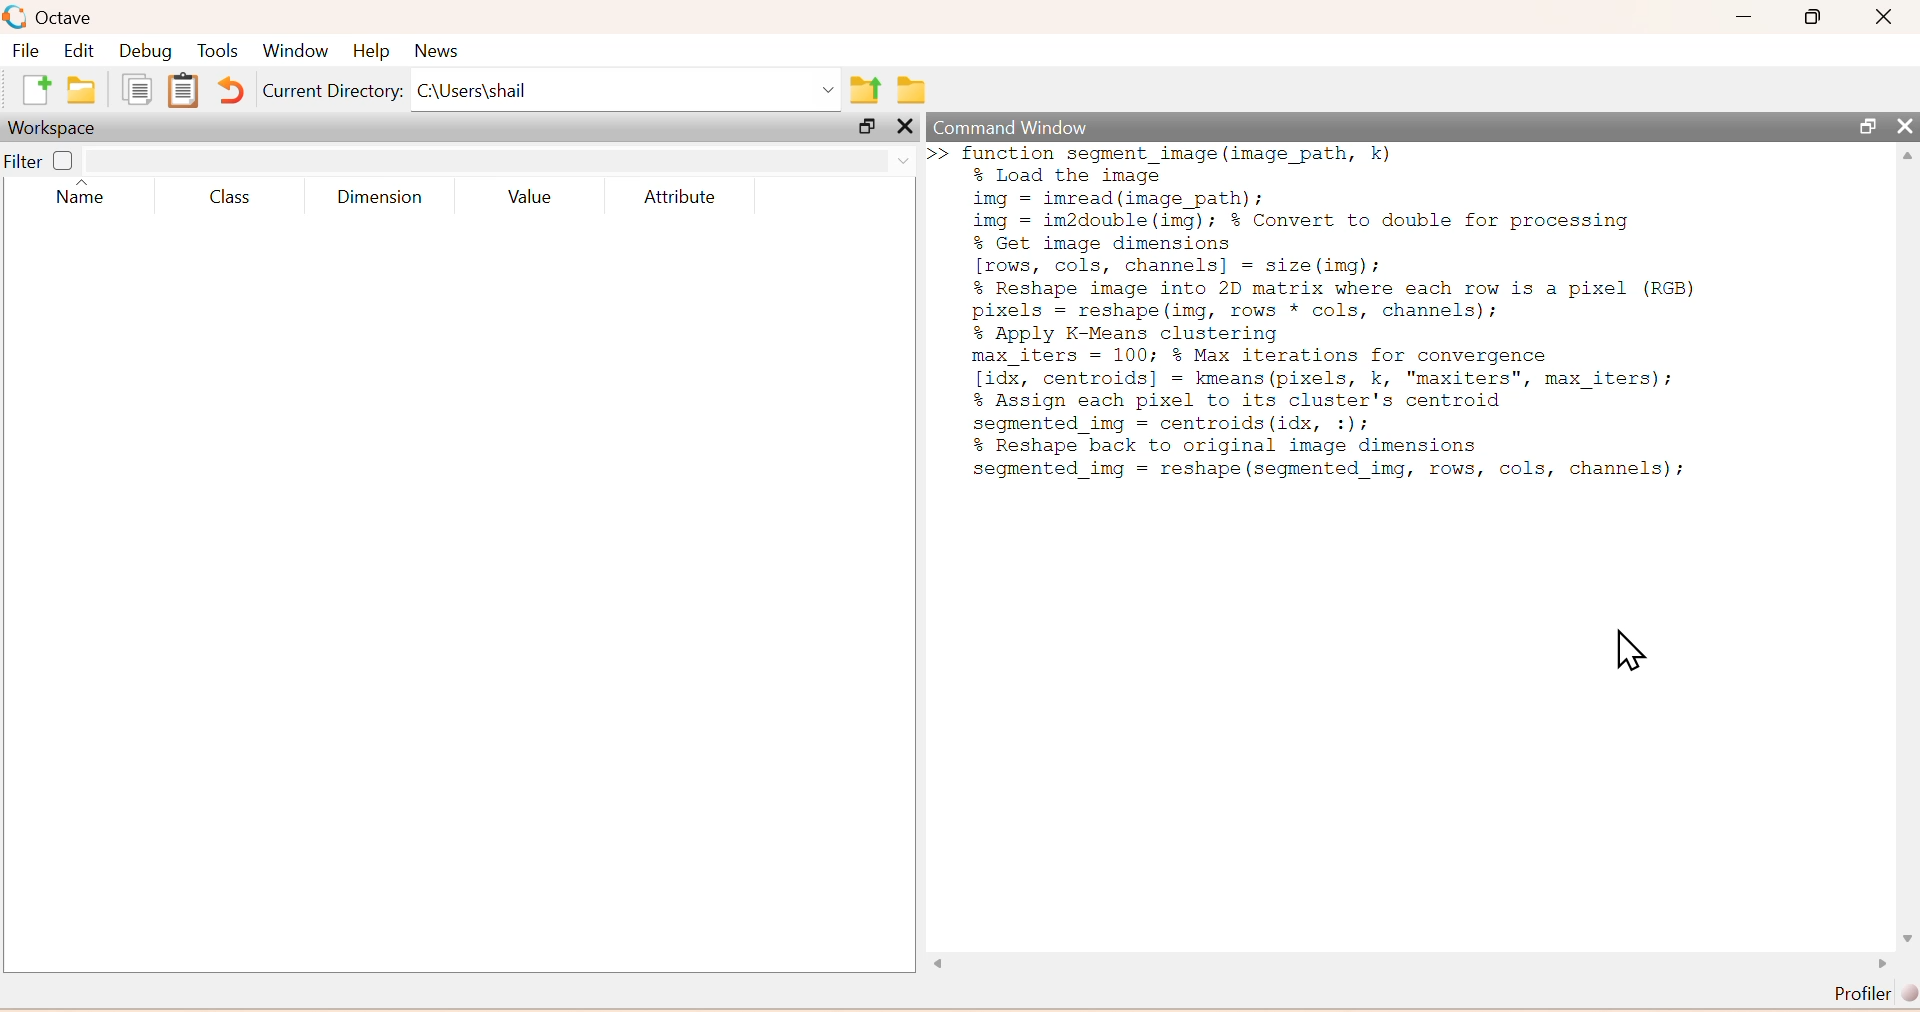  What do you see at coordinates (333, 94) in the screenshot?
I see `Current Directory:` at bounding box center [333, 94].